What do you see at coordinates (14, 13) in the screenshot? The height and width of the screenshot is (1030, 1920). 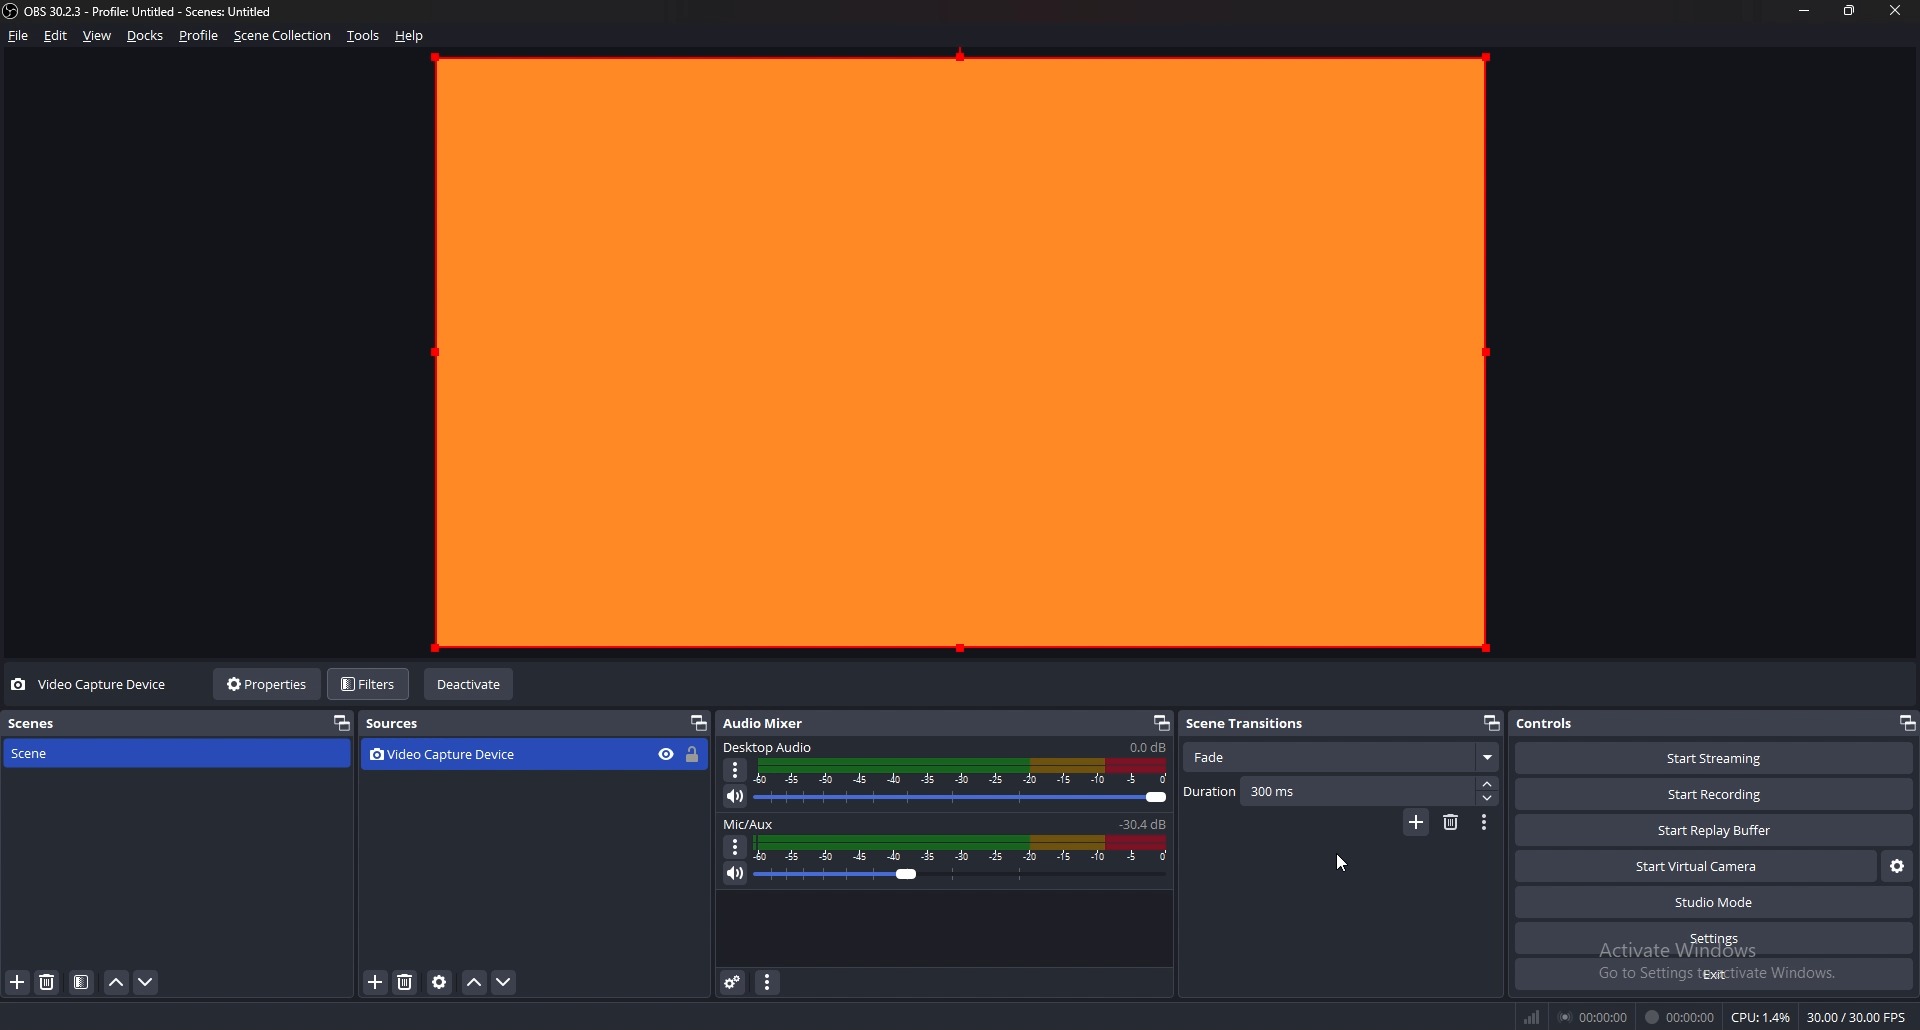 I see `obs logo` at bounding box center [14, 13].